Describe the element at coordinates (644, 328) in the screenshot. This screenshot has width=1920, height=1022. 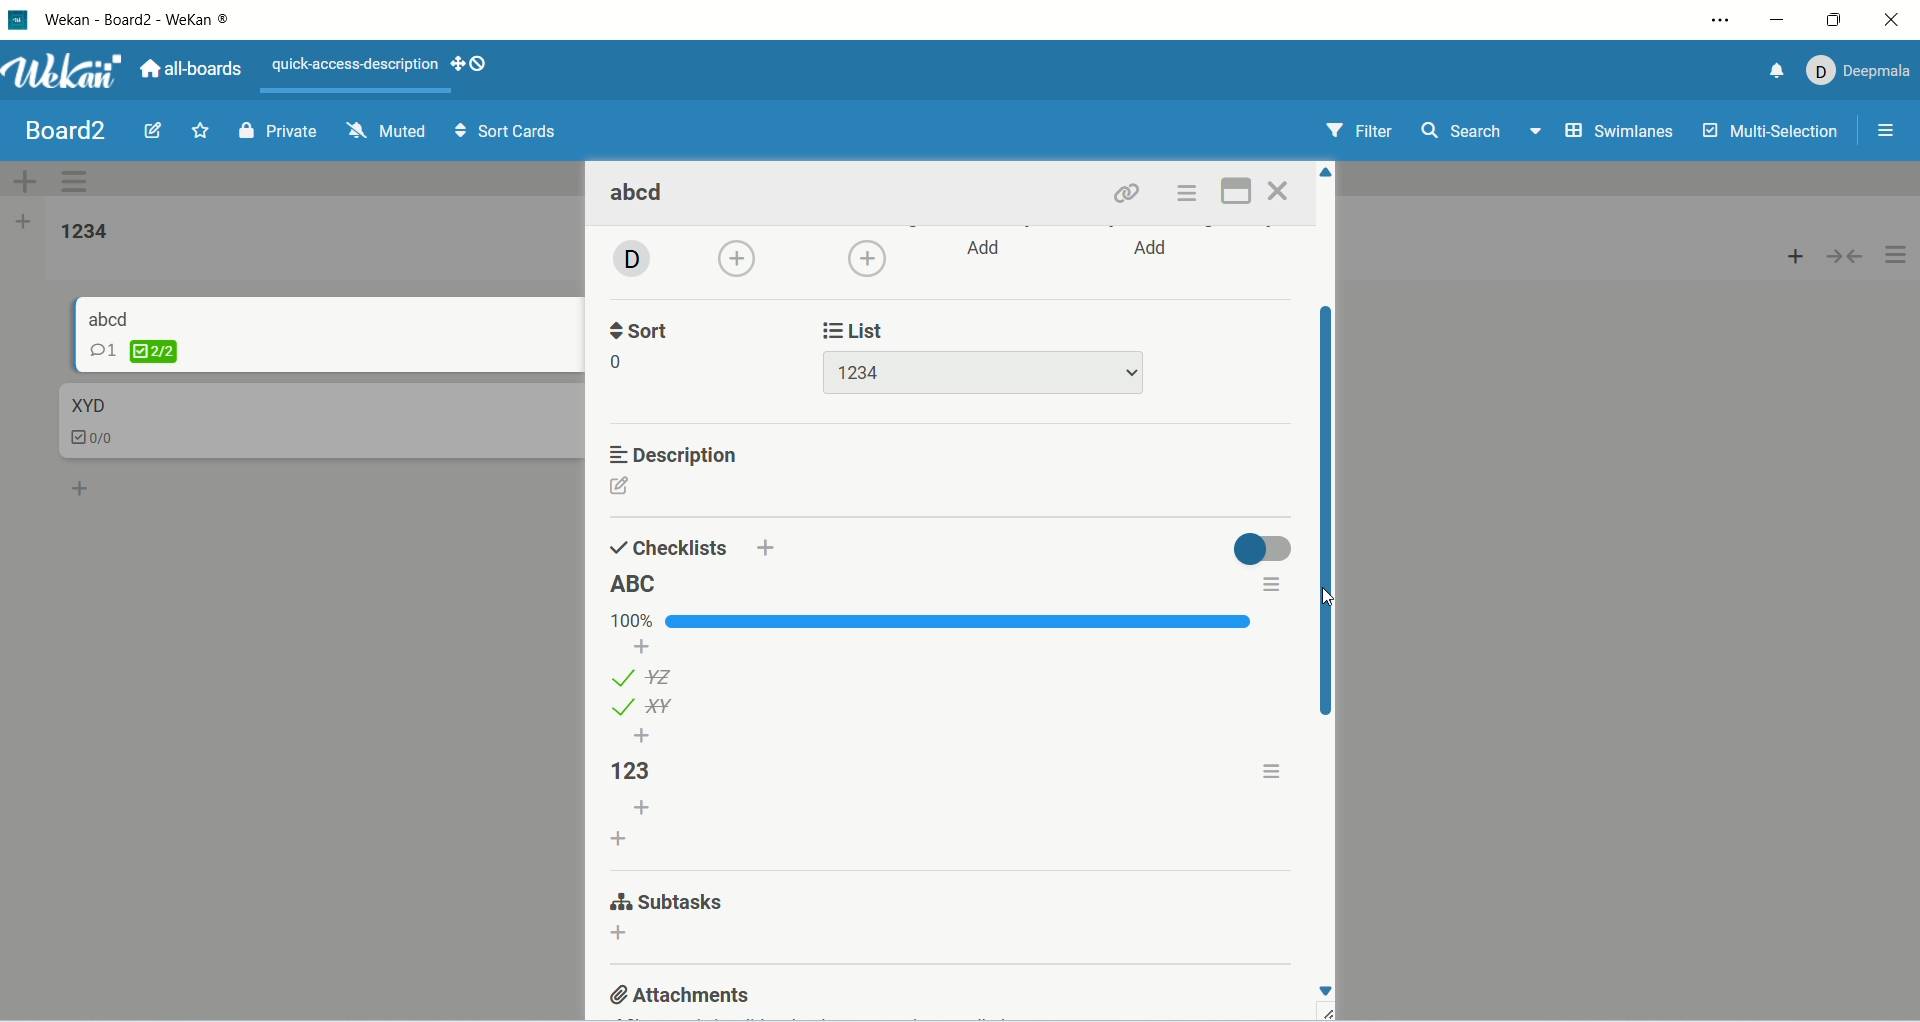
I see `sort` at that location.